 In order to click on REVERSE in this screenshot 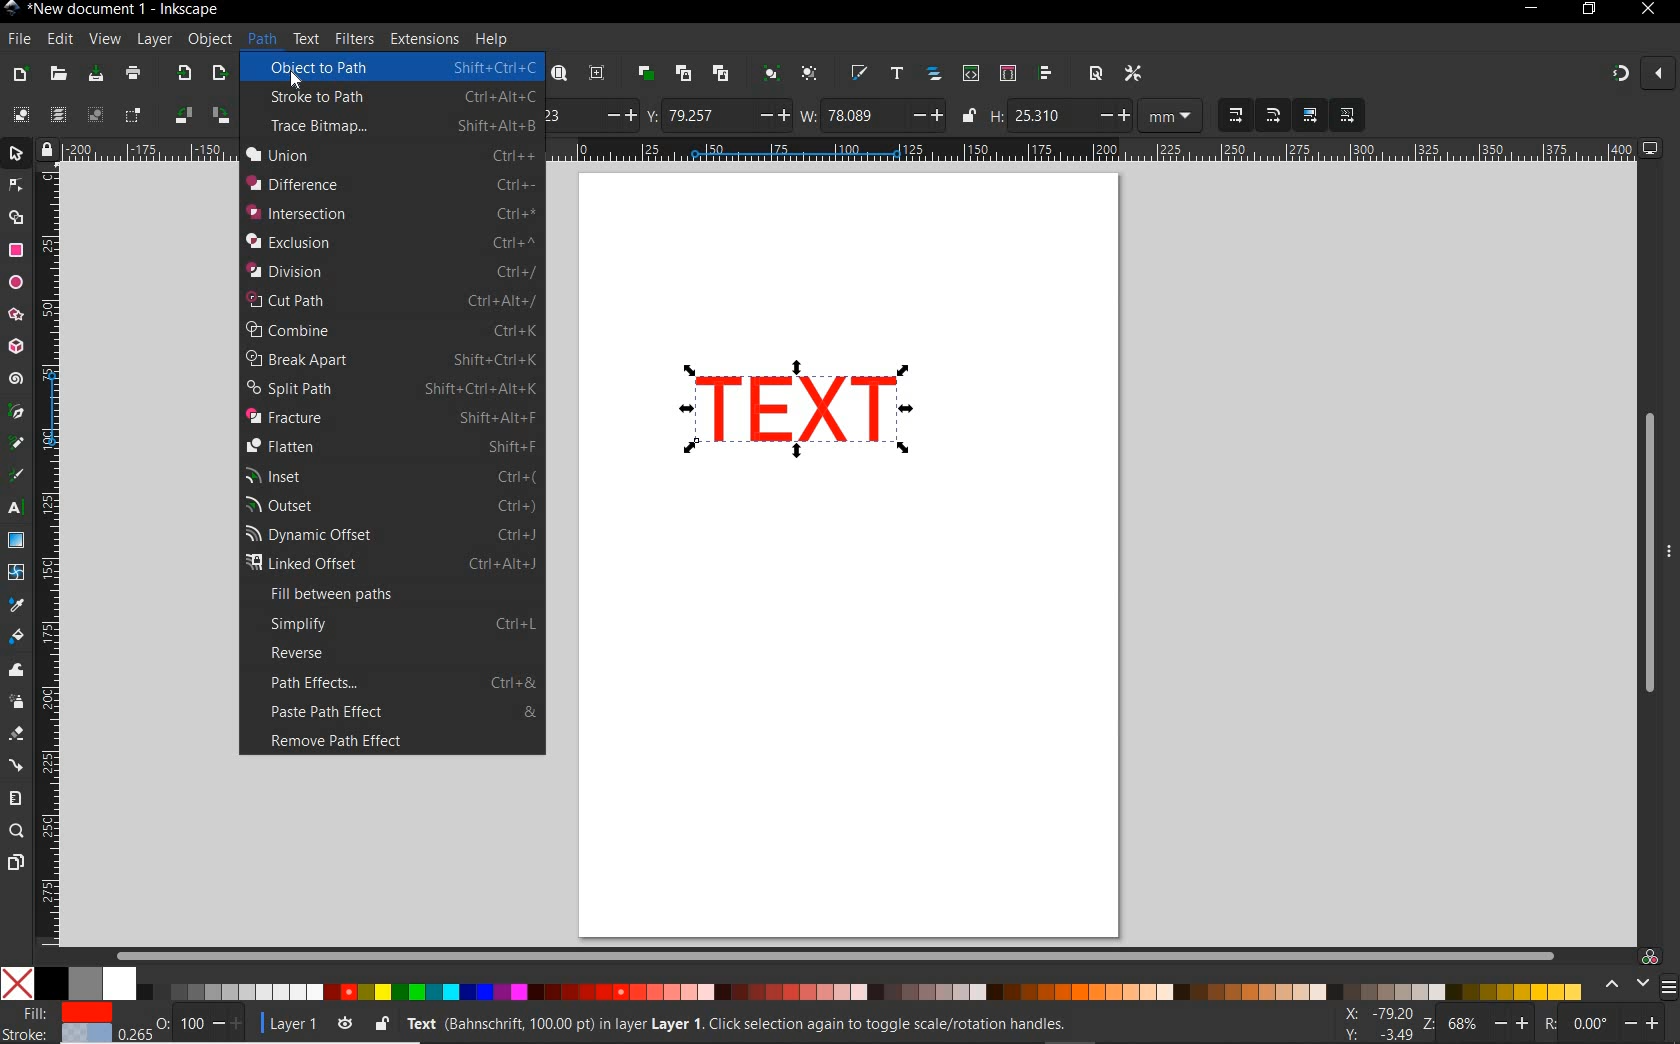, I will do `click(402, 653)`.